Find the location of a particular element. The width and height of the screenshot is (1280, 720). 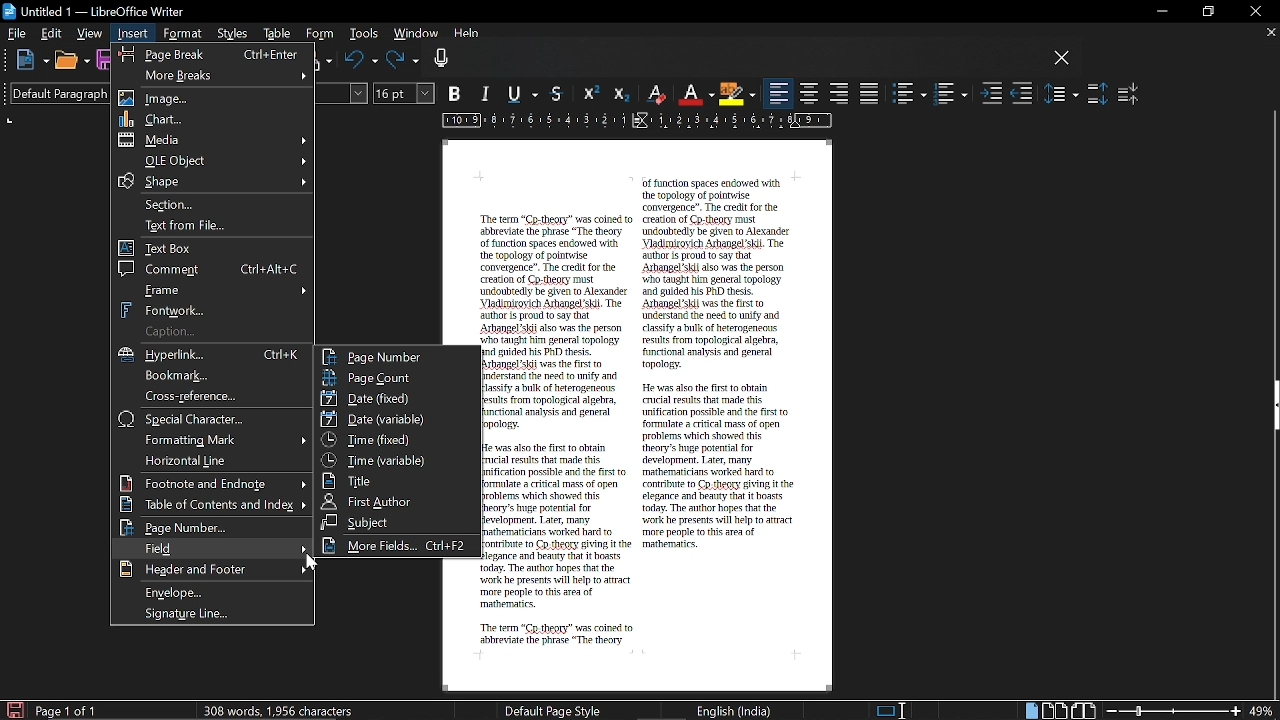

cross reference is located at coordinates (211, 396).